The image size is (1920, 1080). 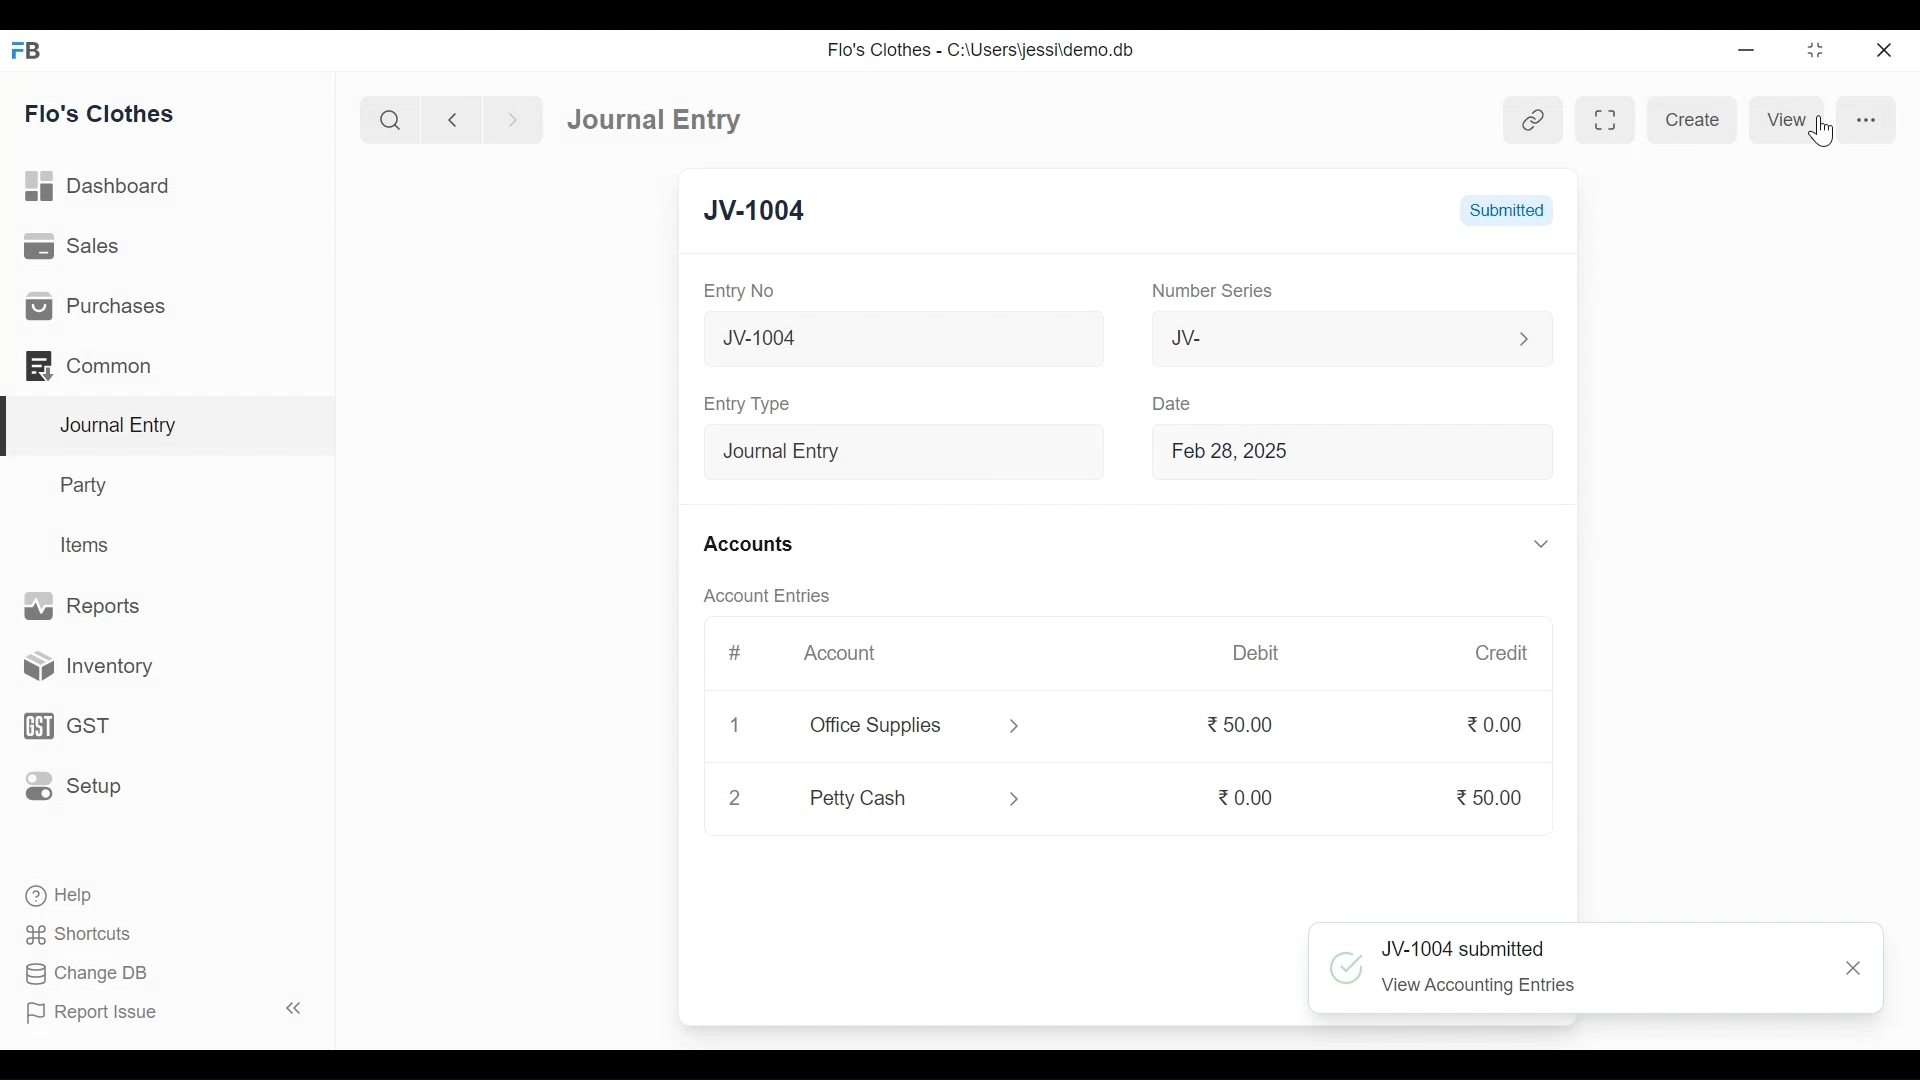 I want to click on Reports, so click(x=84, y=604).